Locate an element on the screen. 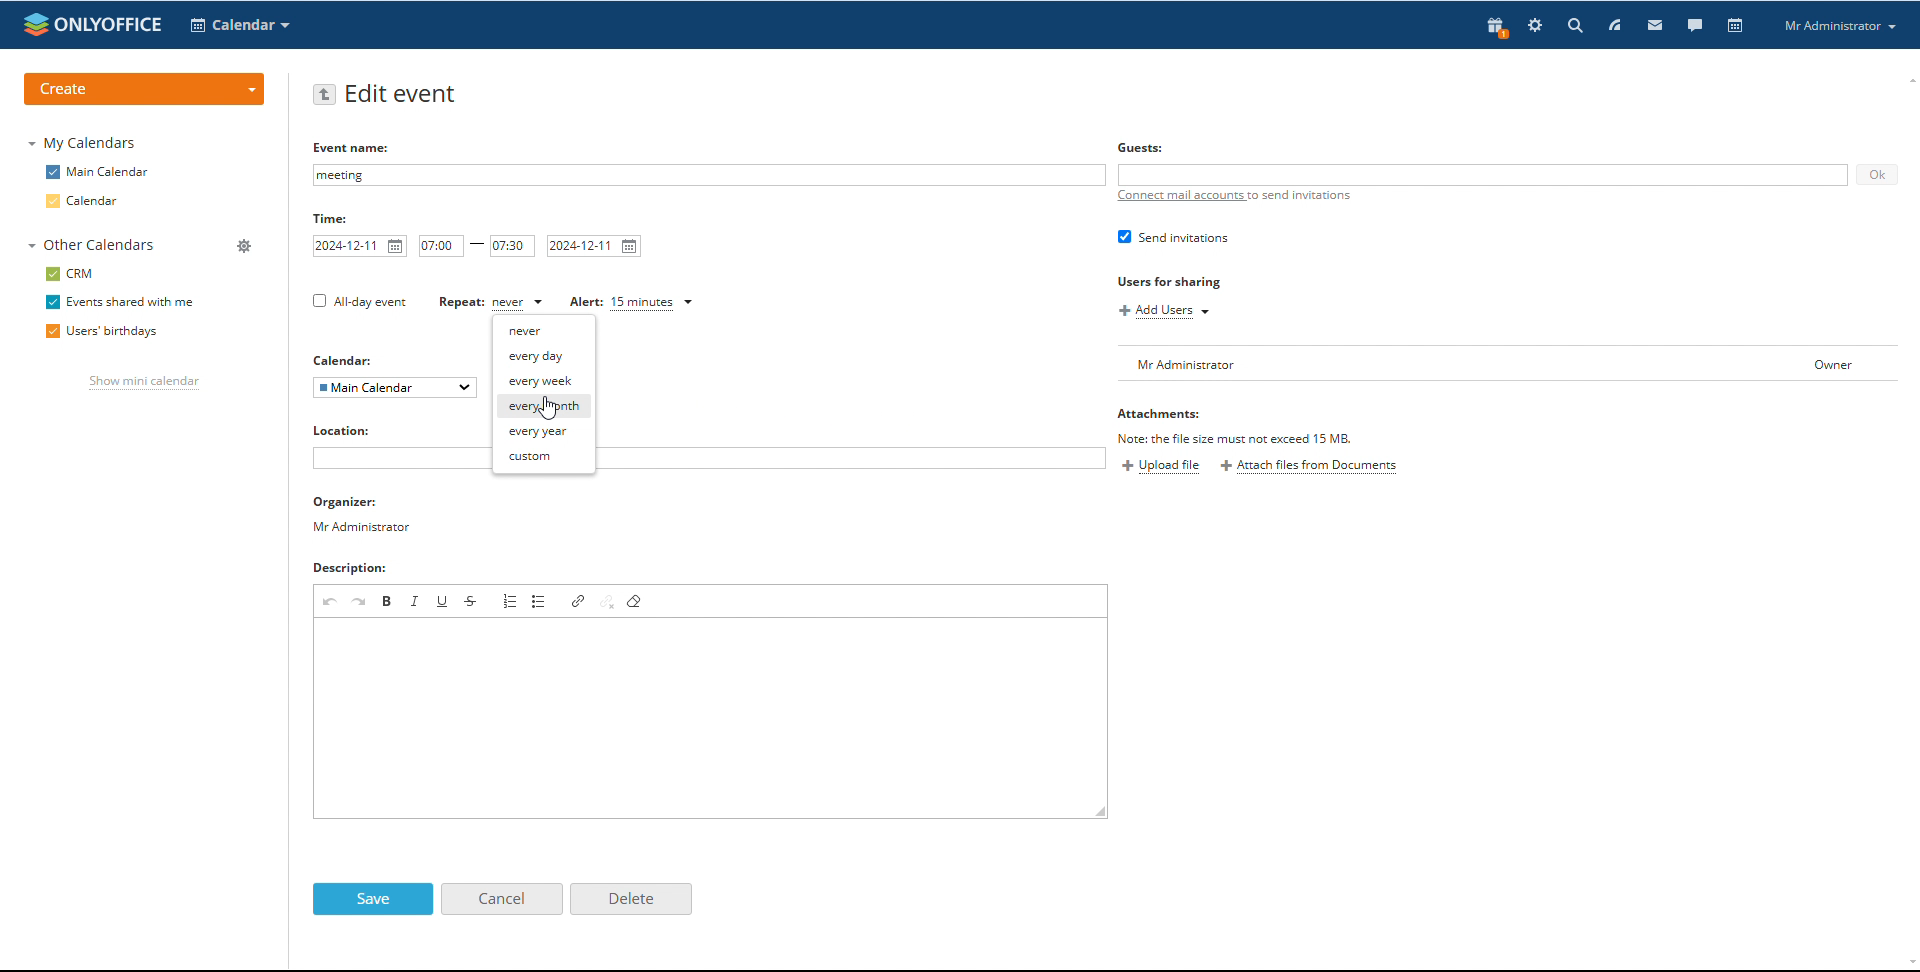 Image resolution: width=1920 pixels, height=972 pixels. select application is located at coordinates (240, 26).